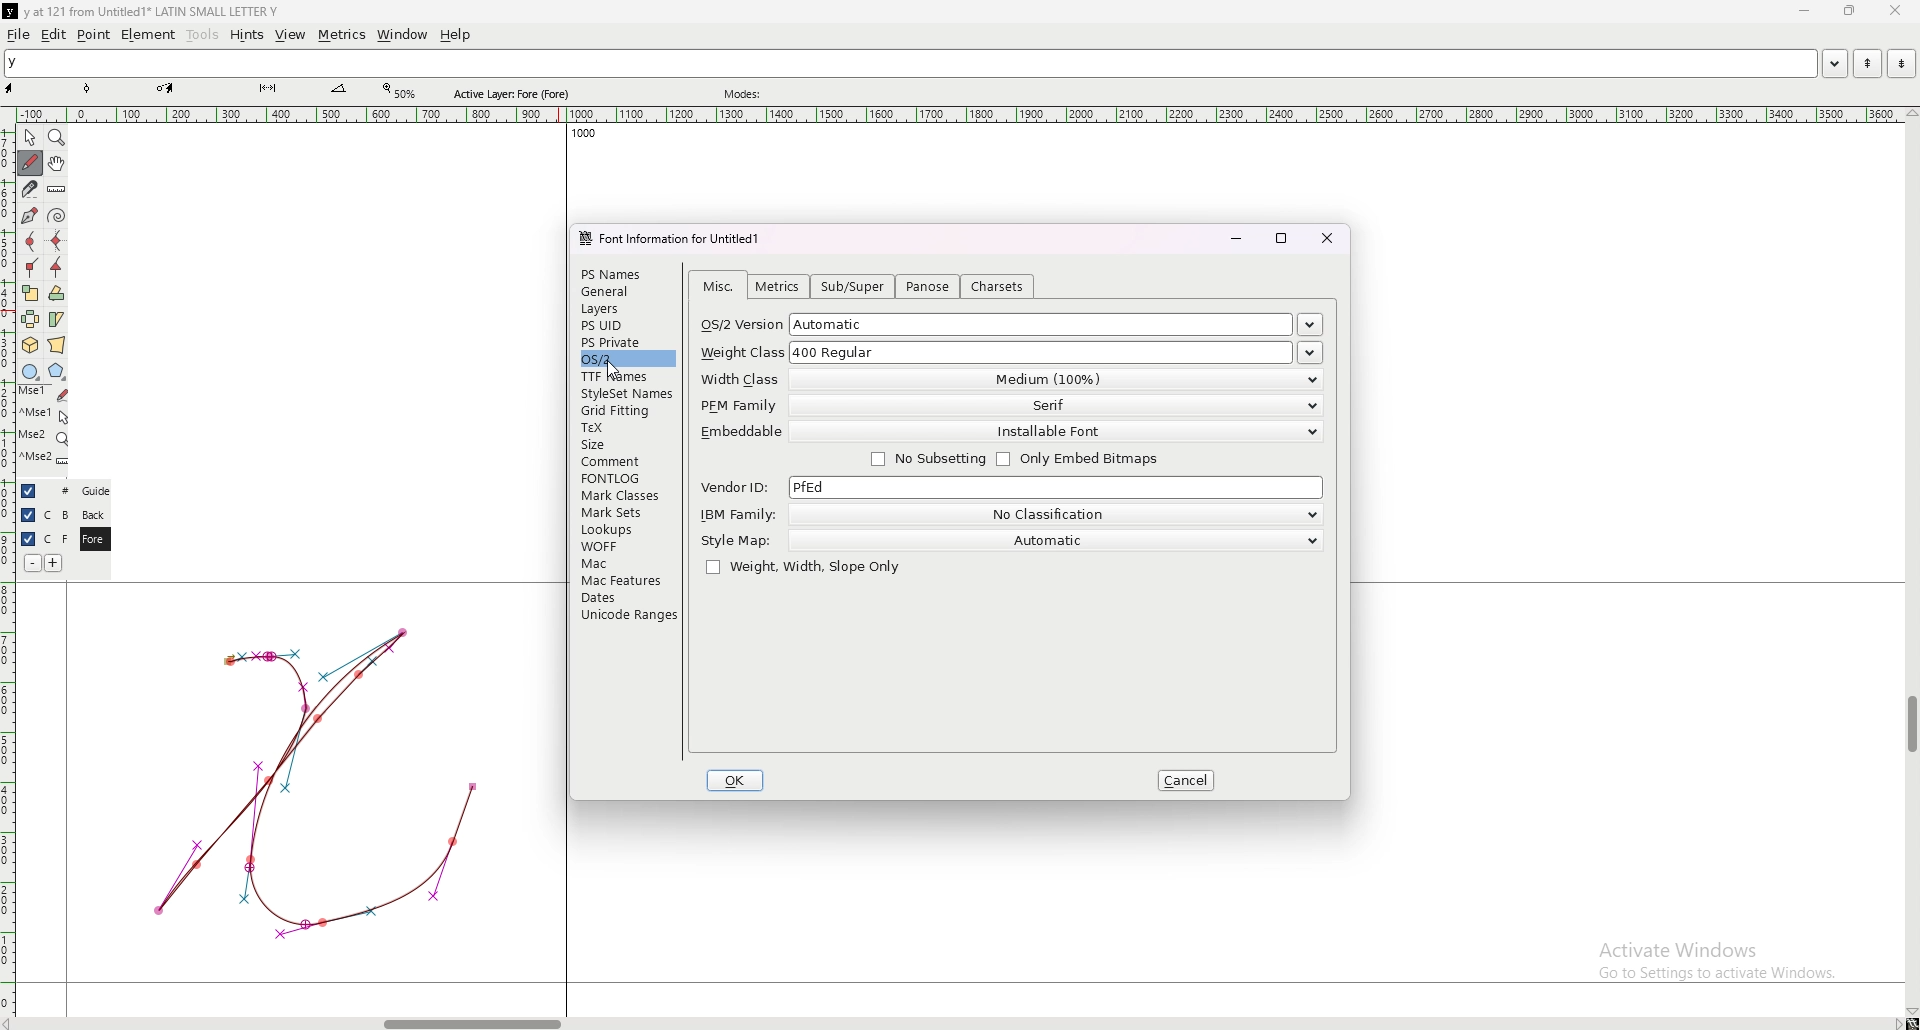 The width and height of the screenshot is (1920, 1030). I want to click on pfm family serif, so click(1009, 407).